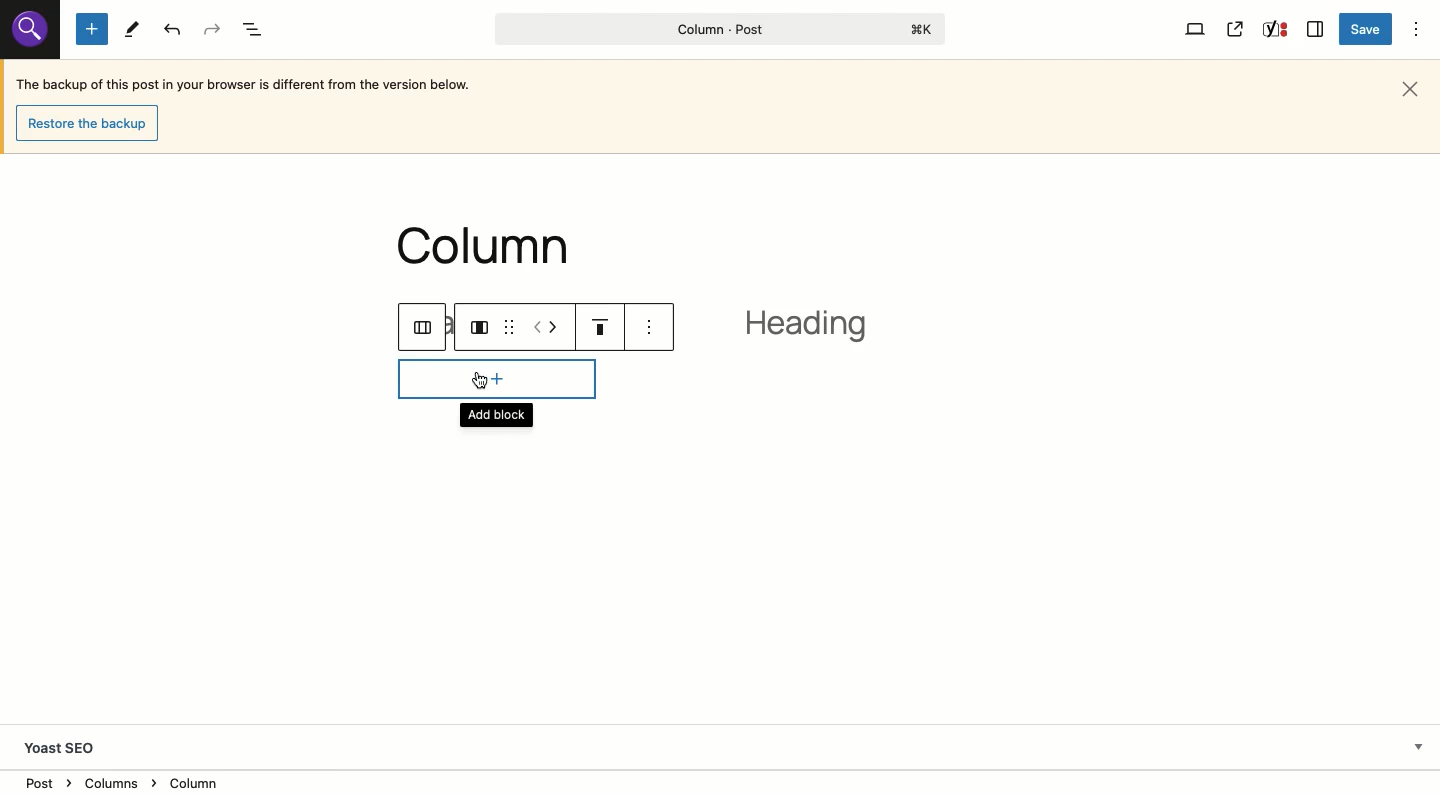 The width and height of the screenshot is (1440, 794). I want to click on cursor, so click(480, 377).